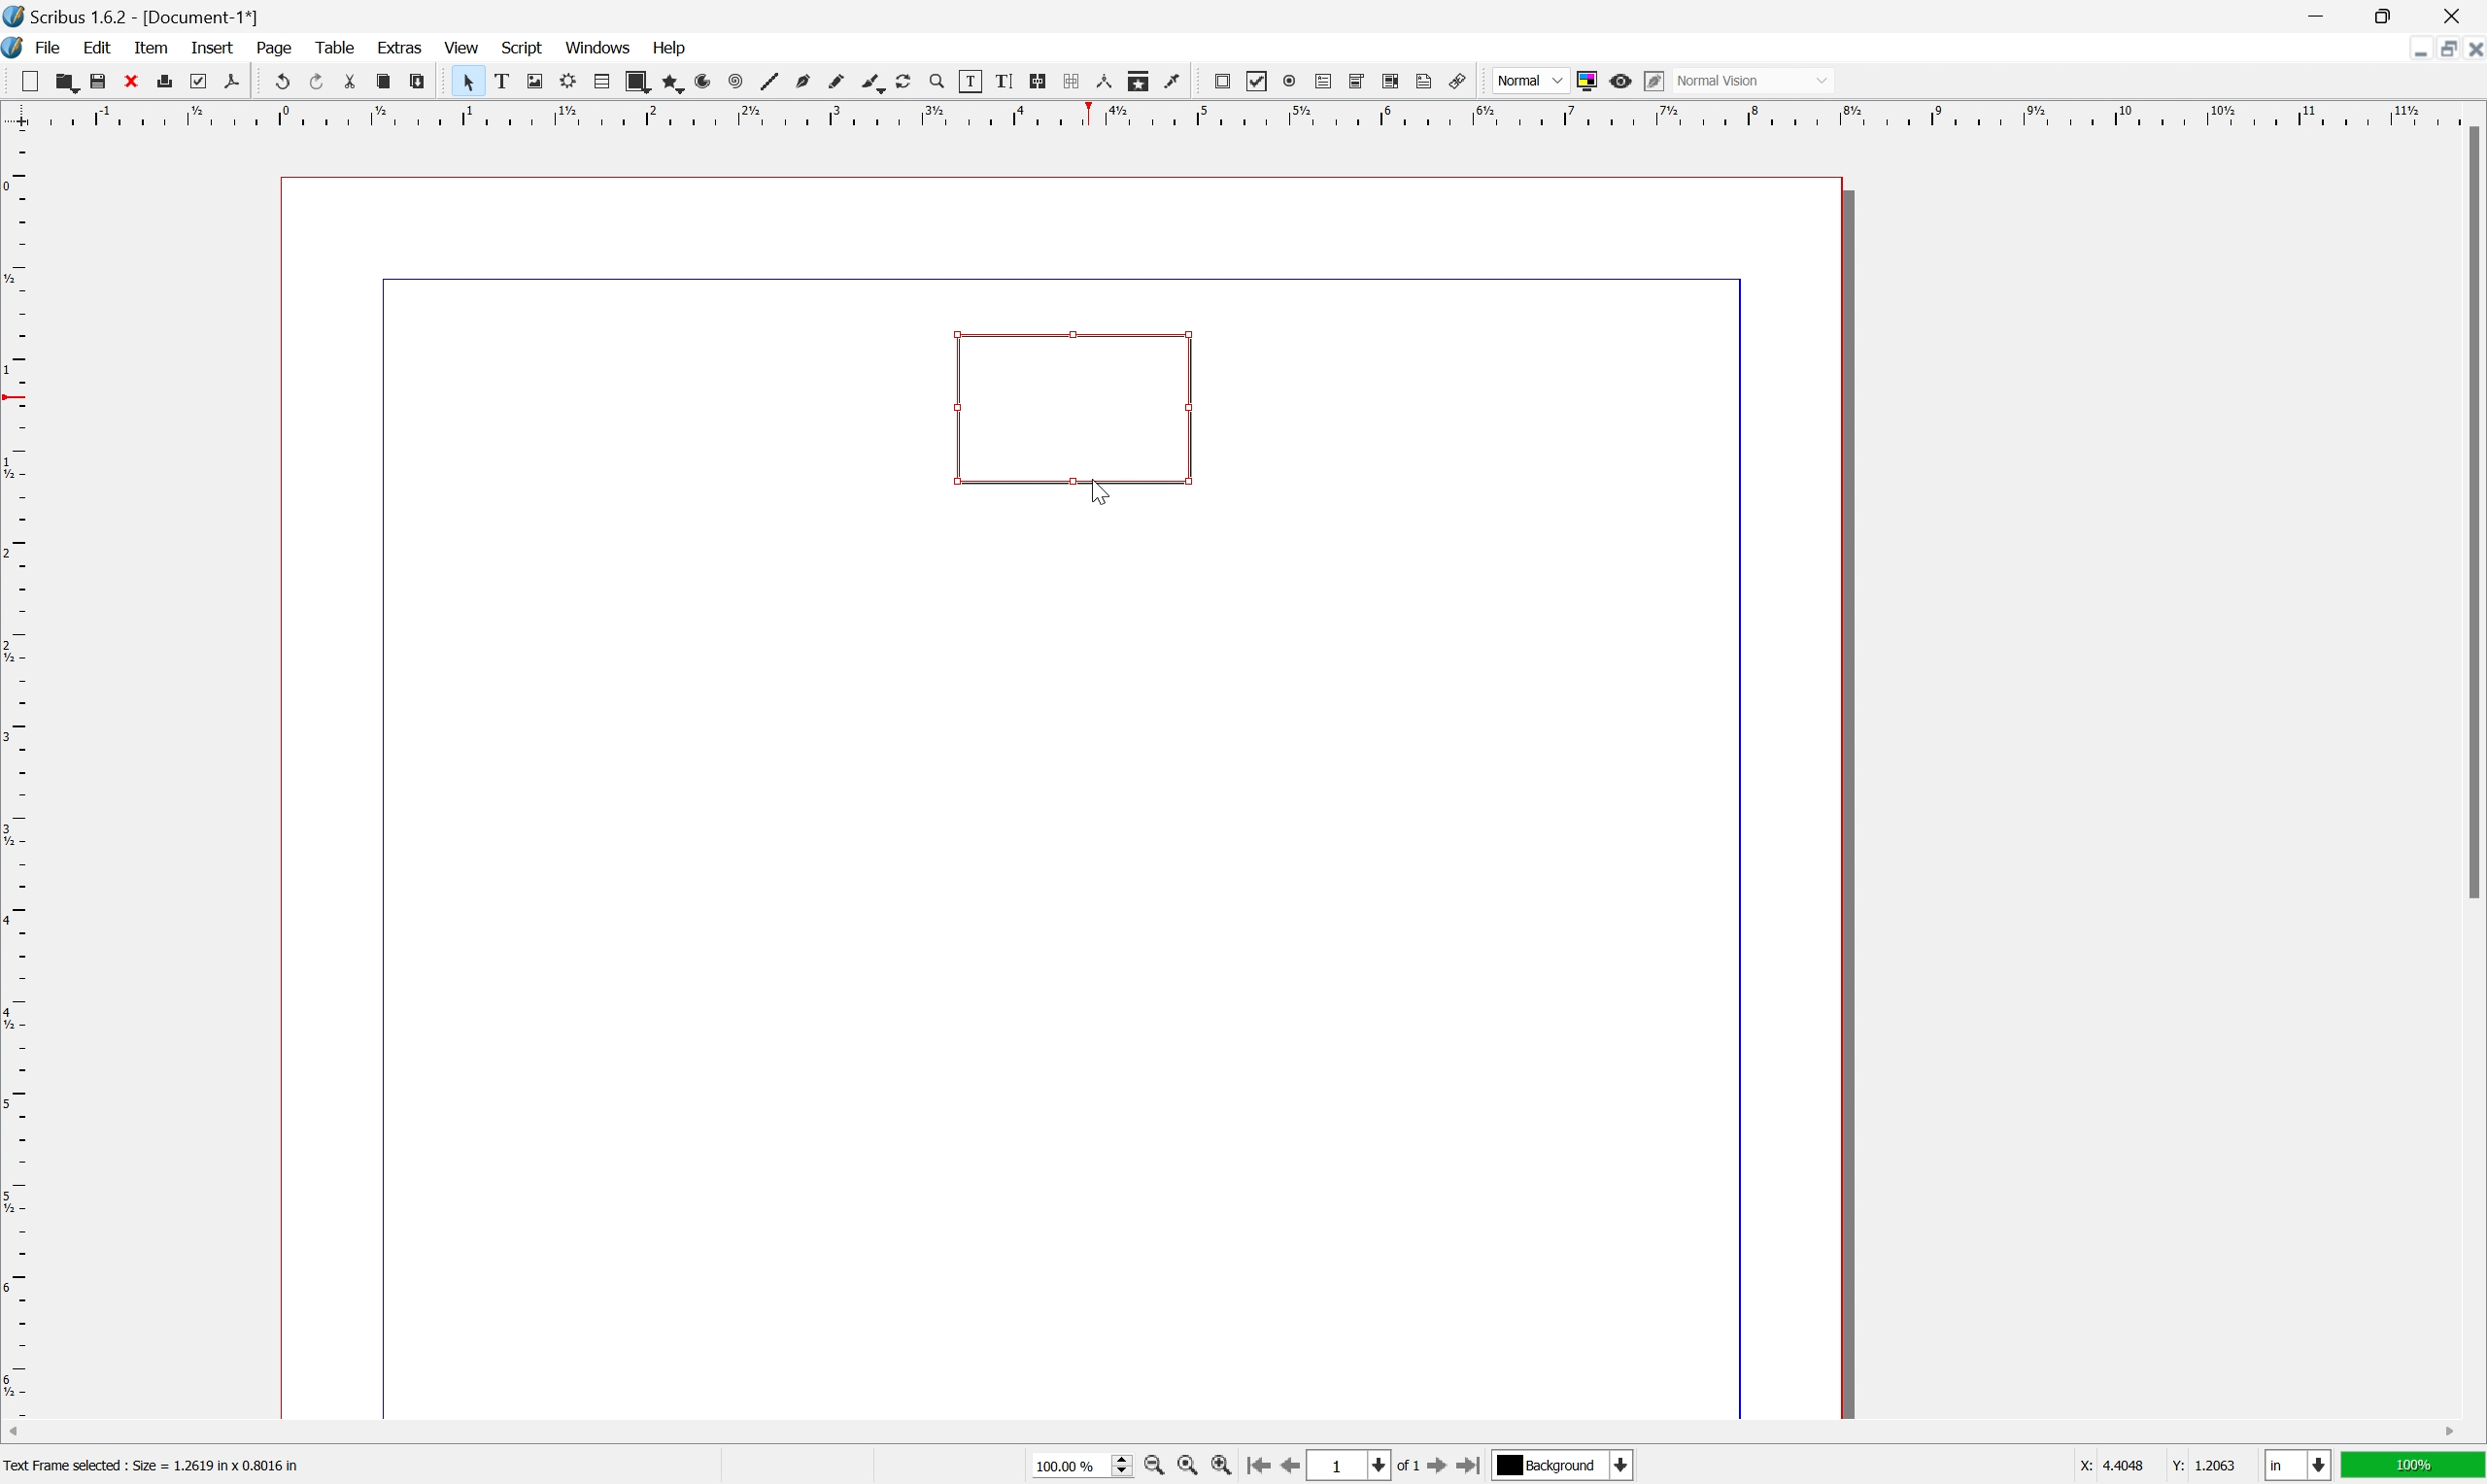  What do you see at coordinates (1104, 83) in the screenshot?
I see `measurements` at bounding box center [1104, 83].